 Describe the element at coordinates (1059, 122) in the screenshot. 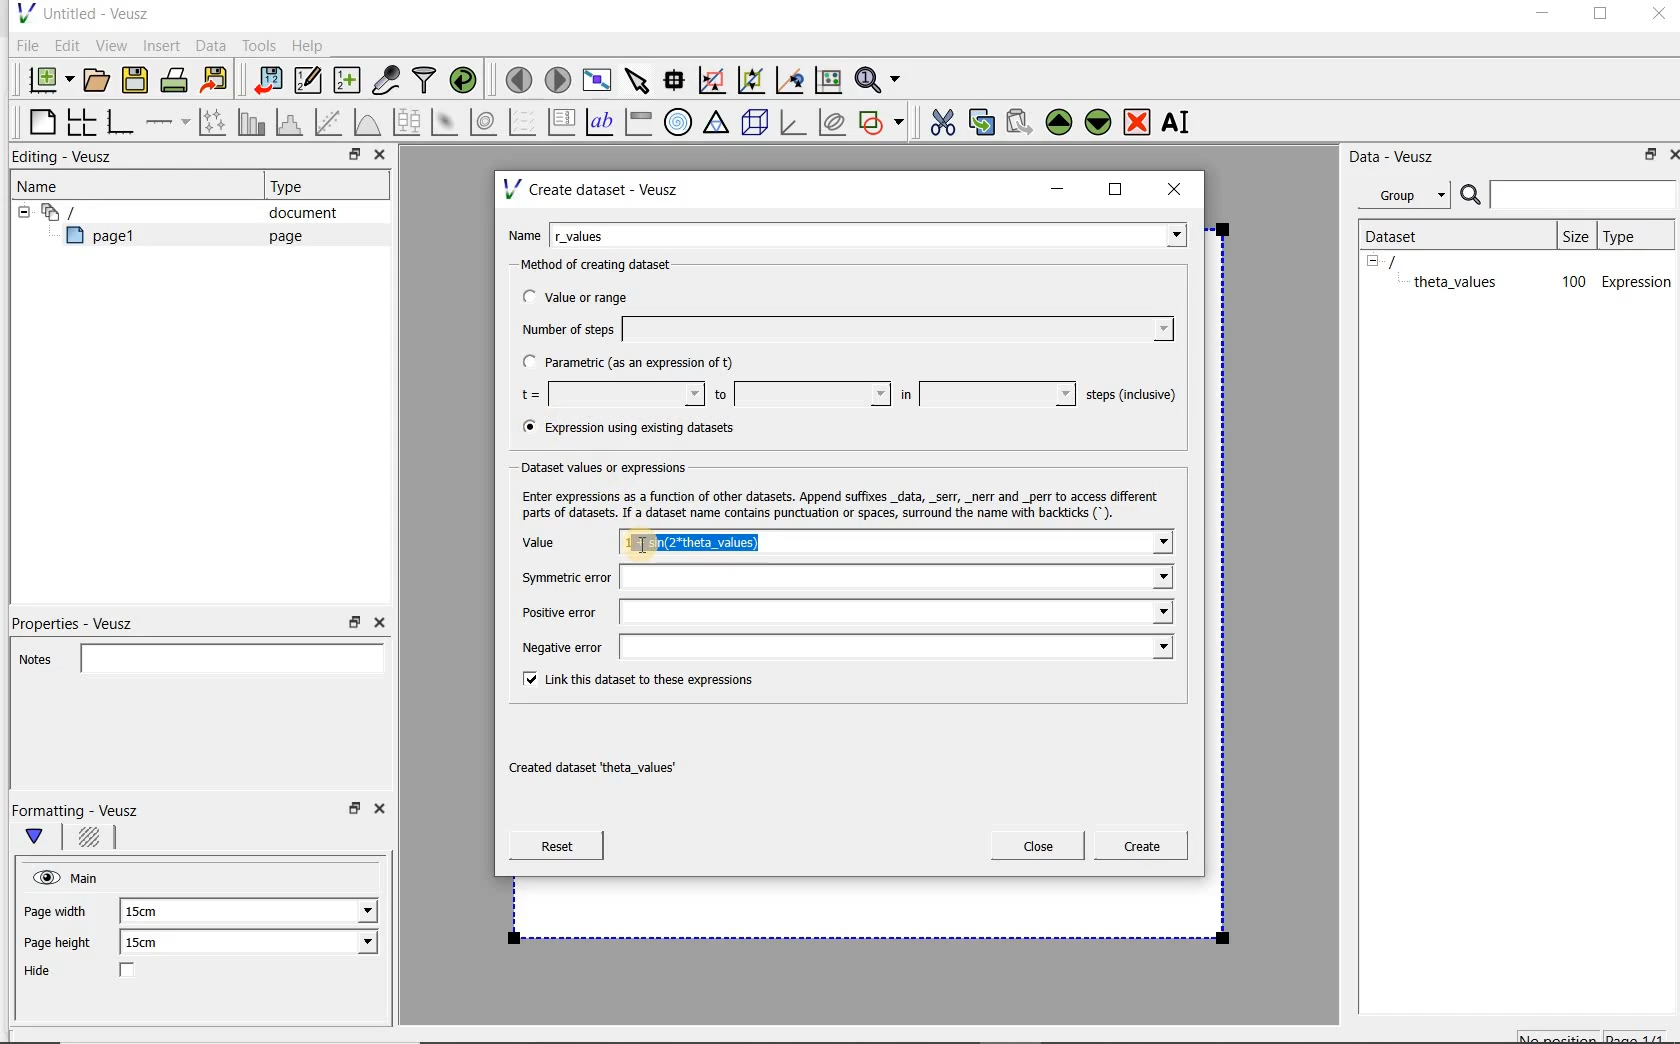

I see `Move the selected widget up` at that location.